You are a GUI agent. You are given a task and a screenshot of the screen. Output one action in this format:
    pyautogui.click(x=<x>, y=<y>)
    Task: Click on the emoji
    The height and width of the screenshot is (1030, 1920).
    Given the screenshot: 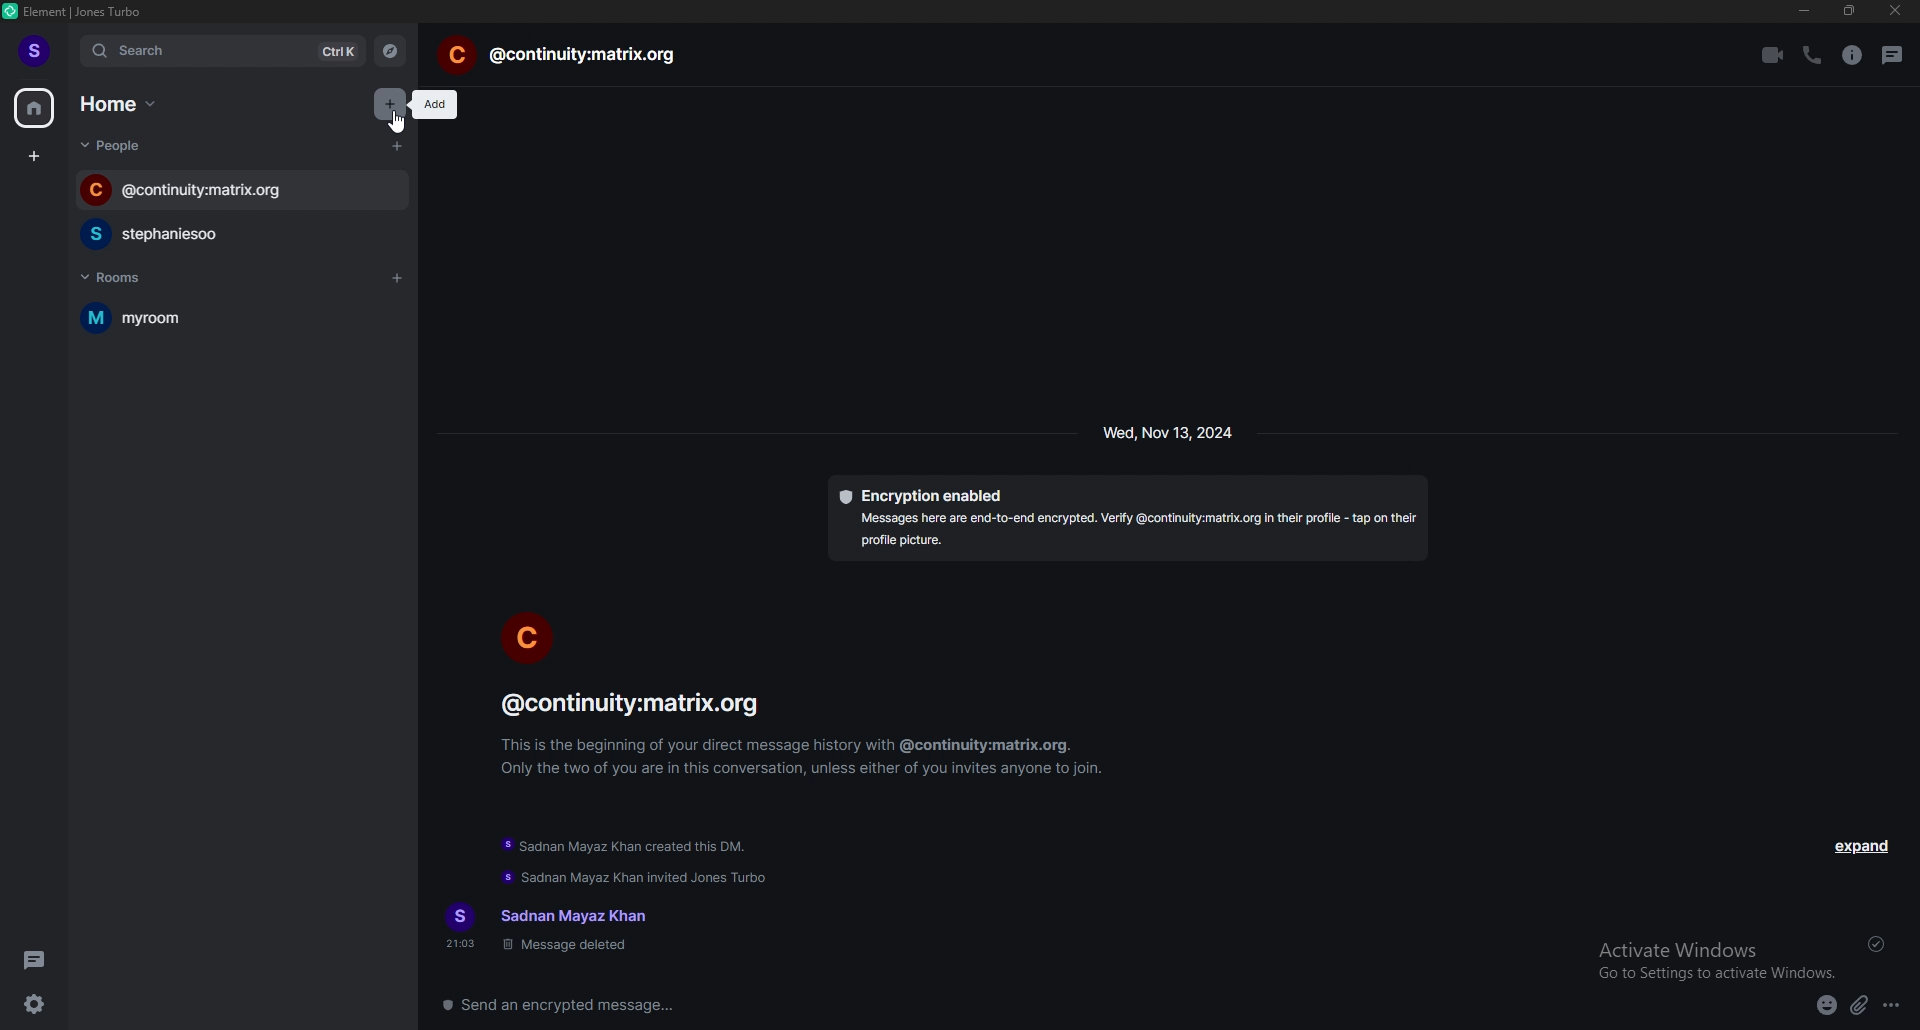 What is the action you would take?
    pyautogui.click(x=1827, y=1007)
    